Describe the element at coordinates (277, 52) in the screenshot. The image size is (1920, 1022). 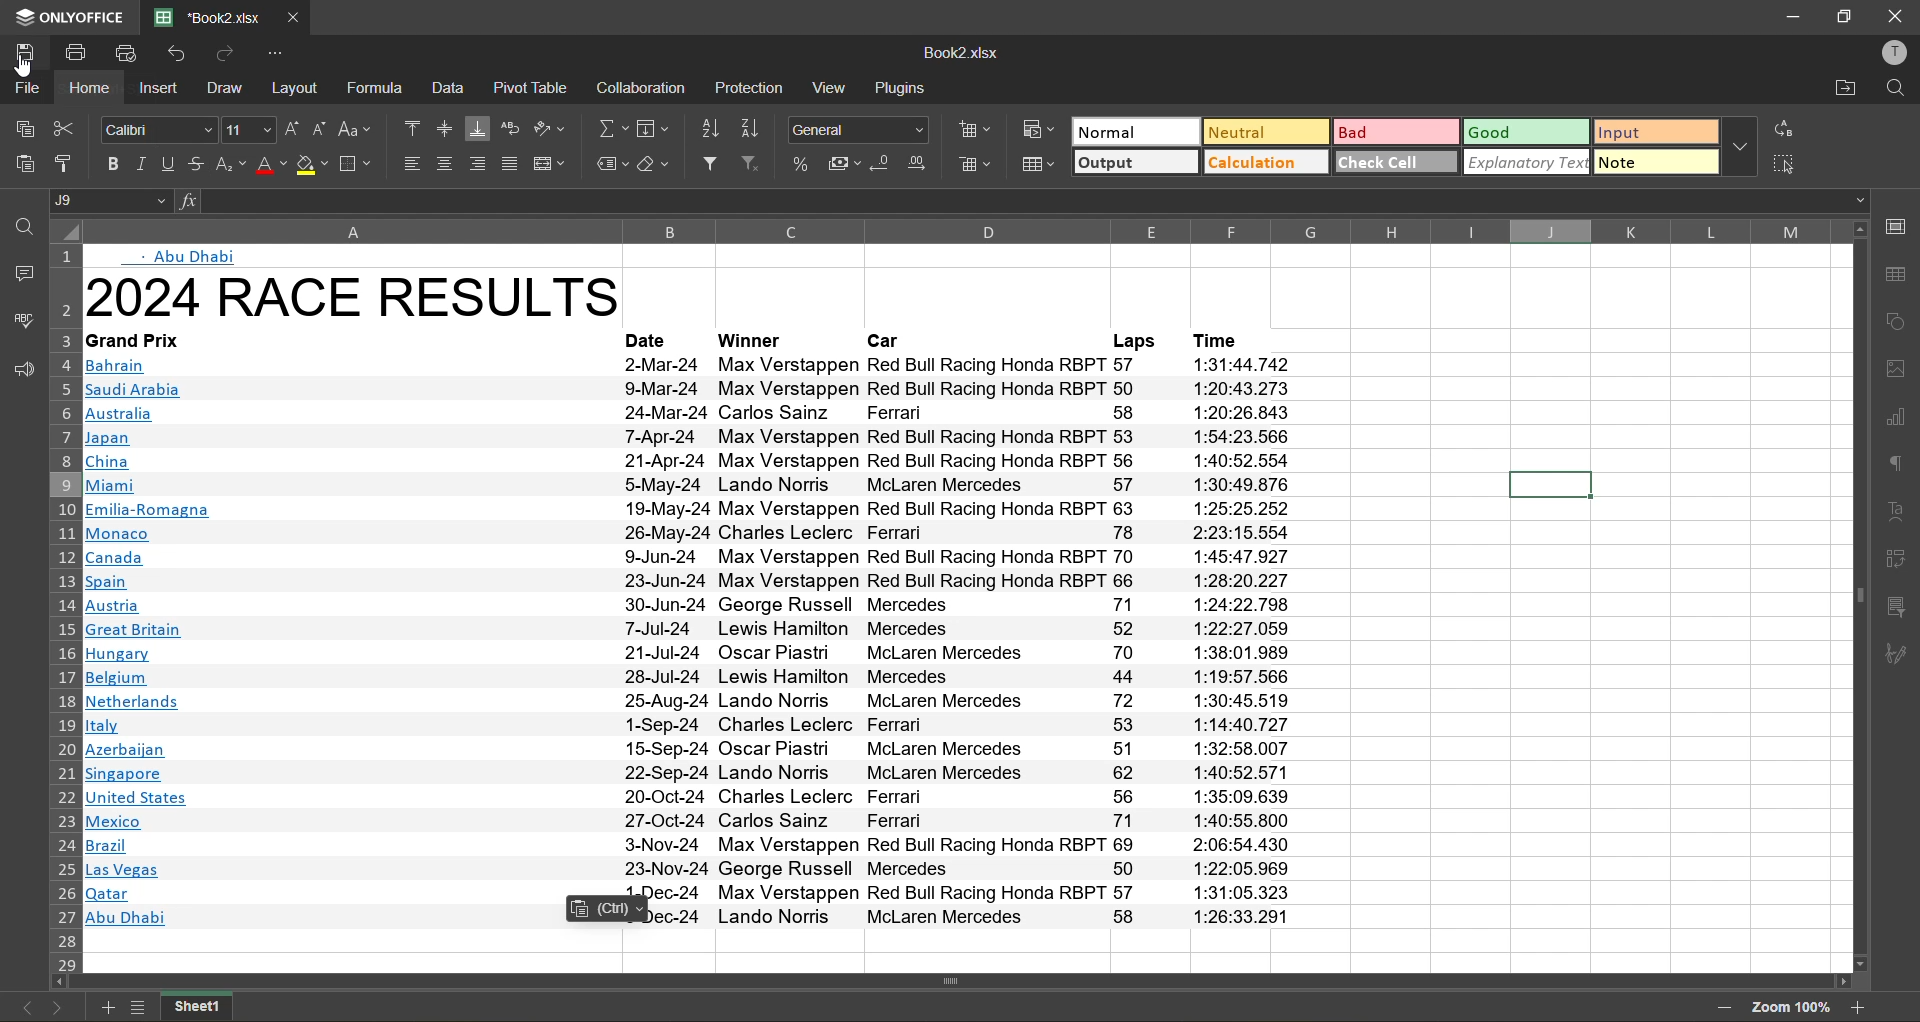
I see `customize quick access toolbar` at that location.